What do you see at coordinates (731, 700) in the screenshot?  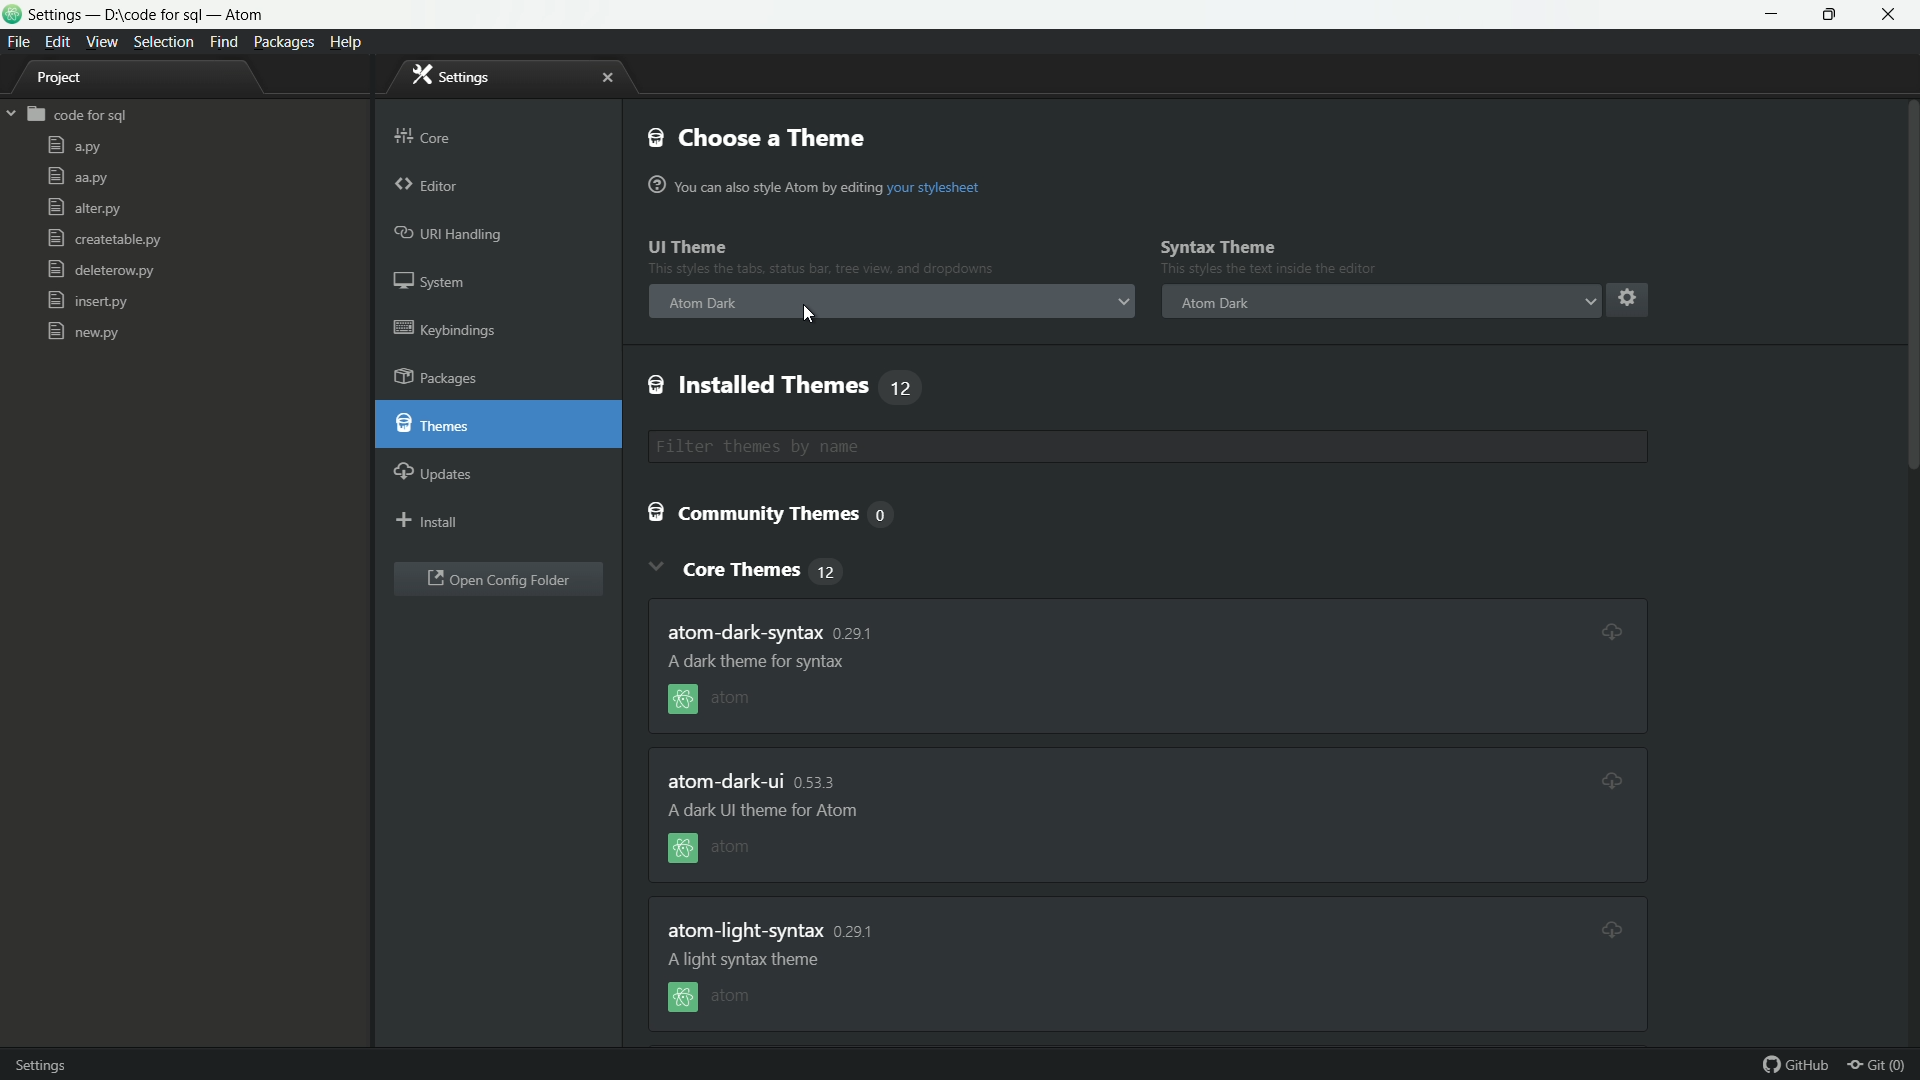 I see `atom` at bounding box center [731, 700].